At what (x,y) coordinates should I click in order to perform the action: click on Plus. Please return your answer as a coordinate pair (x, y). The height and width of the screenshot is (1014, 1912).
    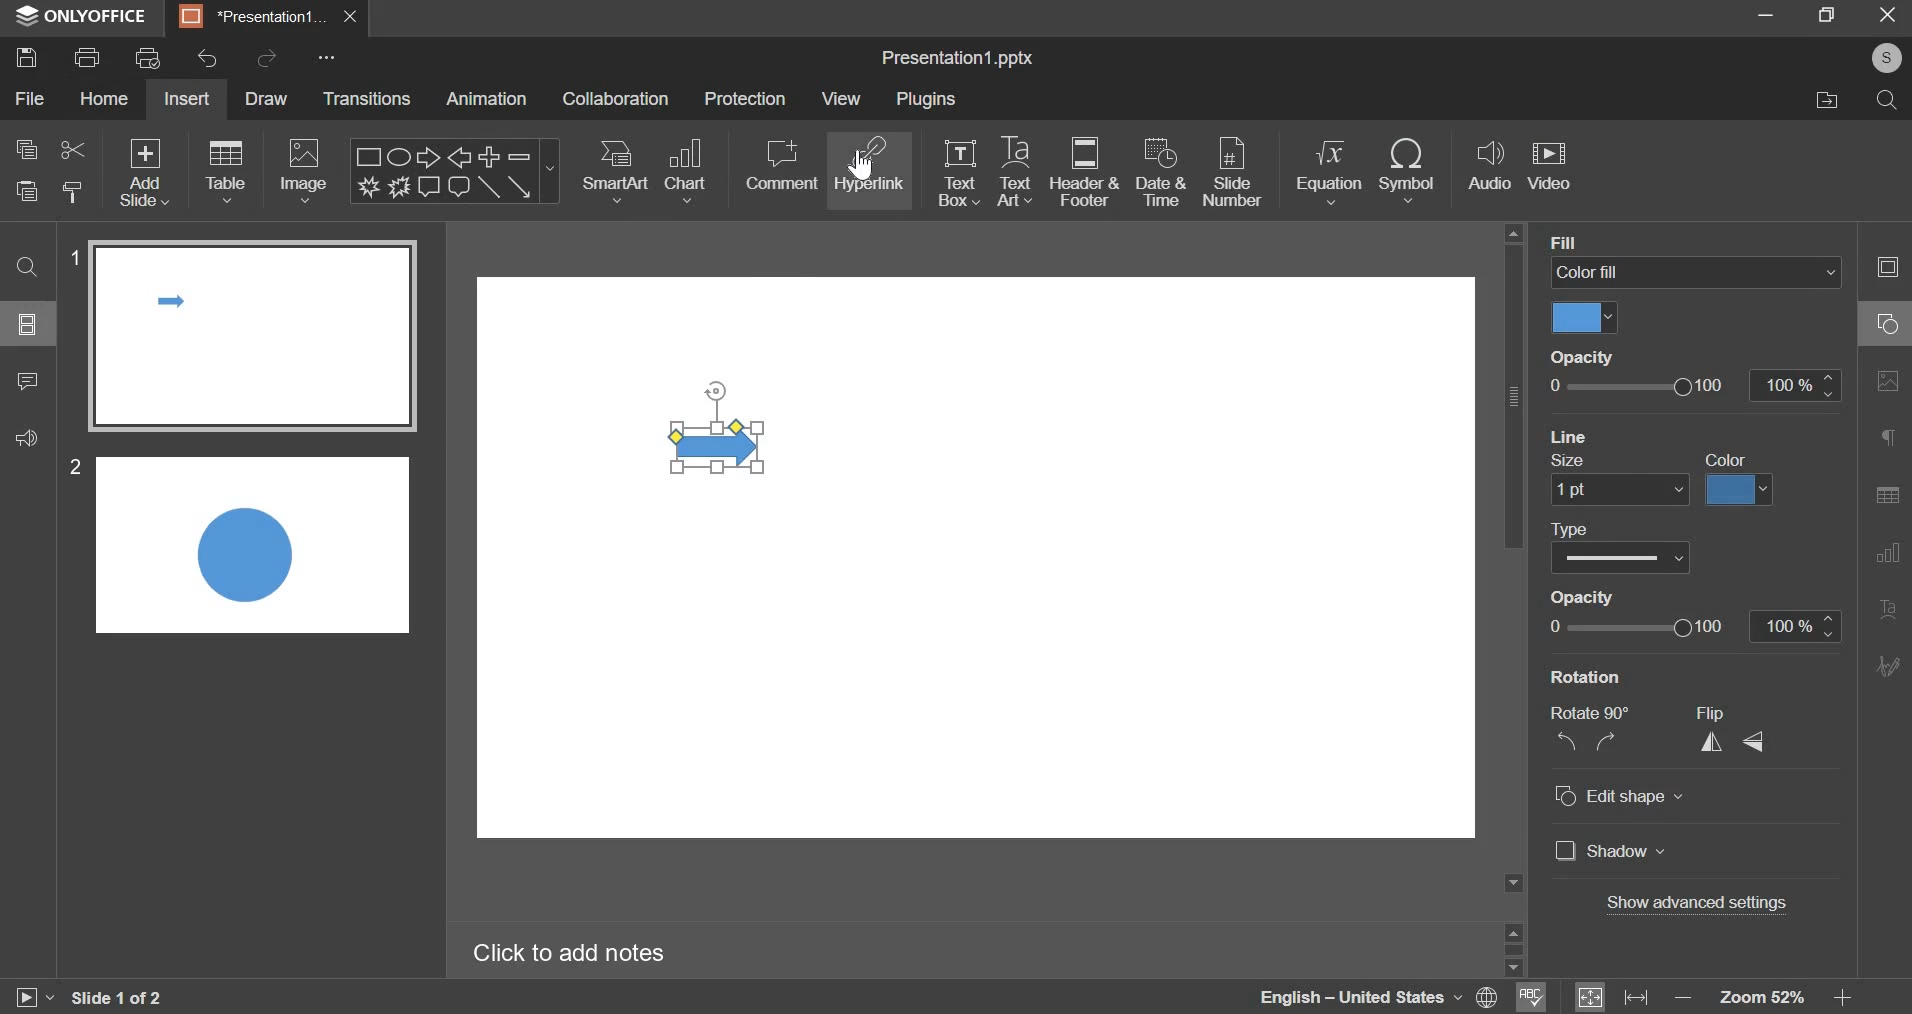
    Looking at the image, I should click on (490, 155).